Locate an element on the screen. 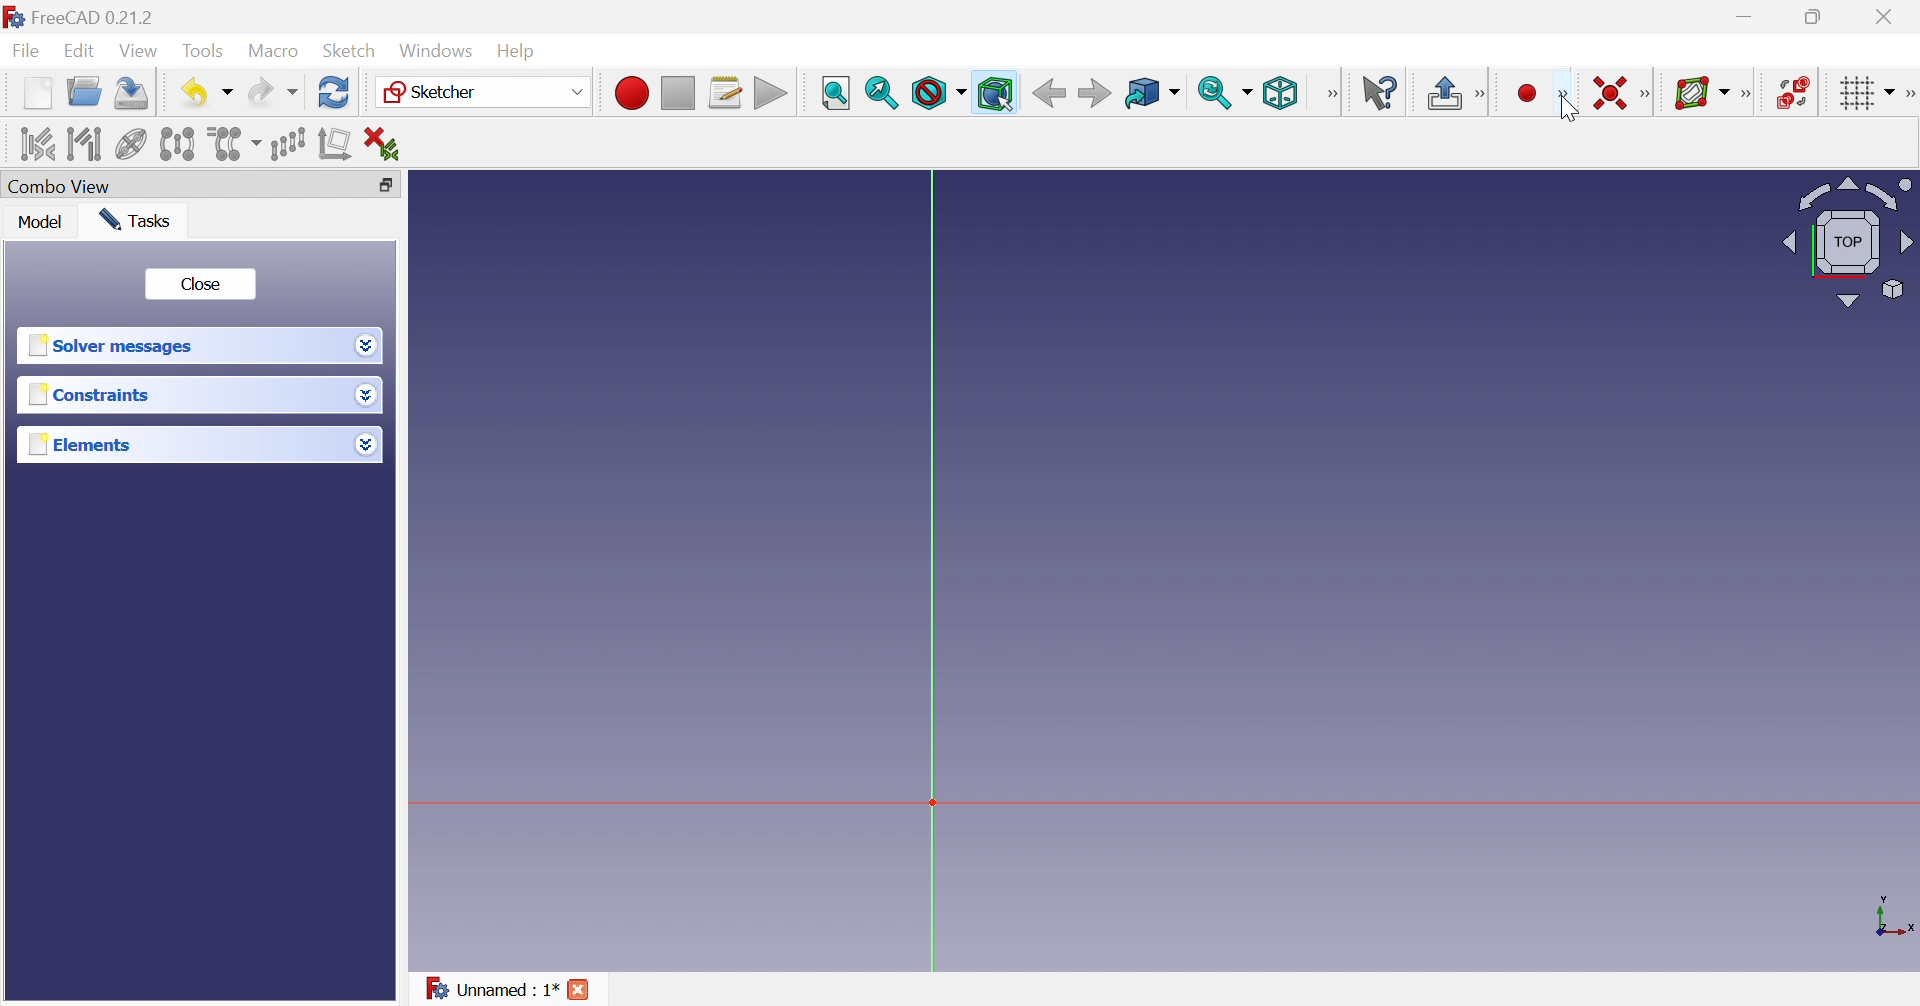  Sketcher is located at coordinates (482, 91).